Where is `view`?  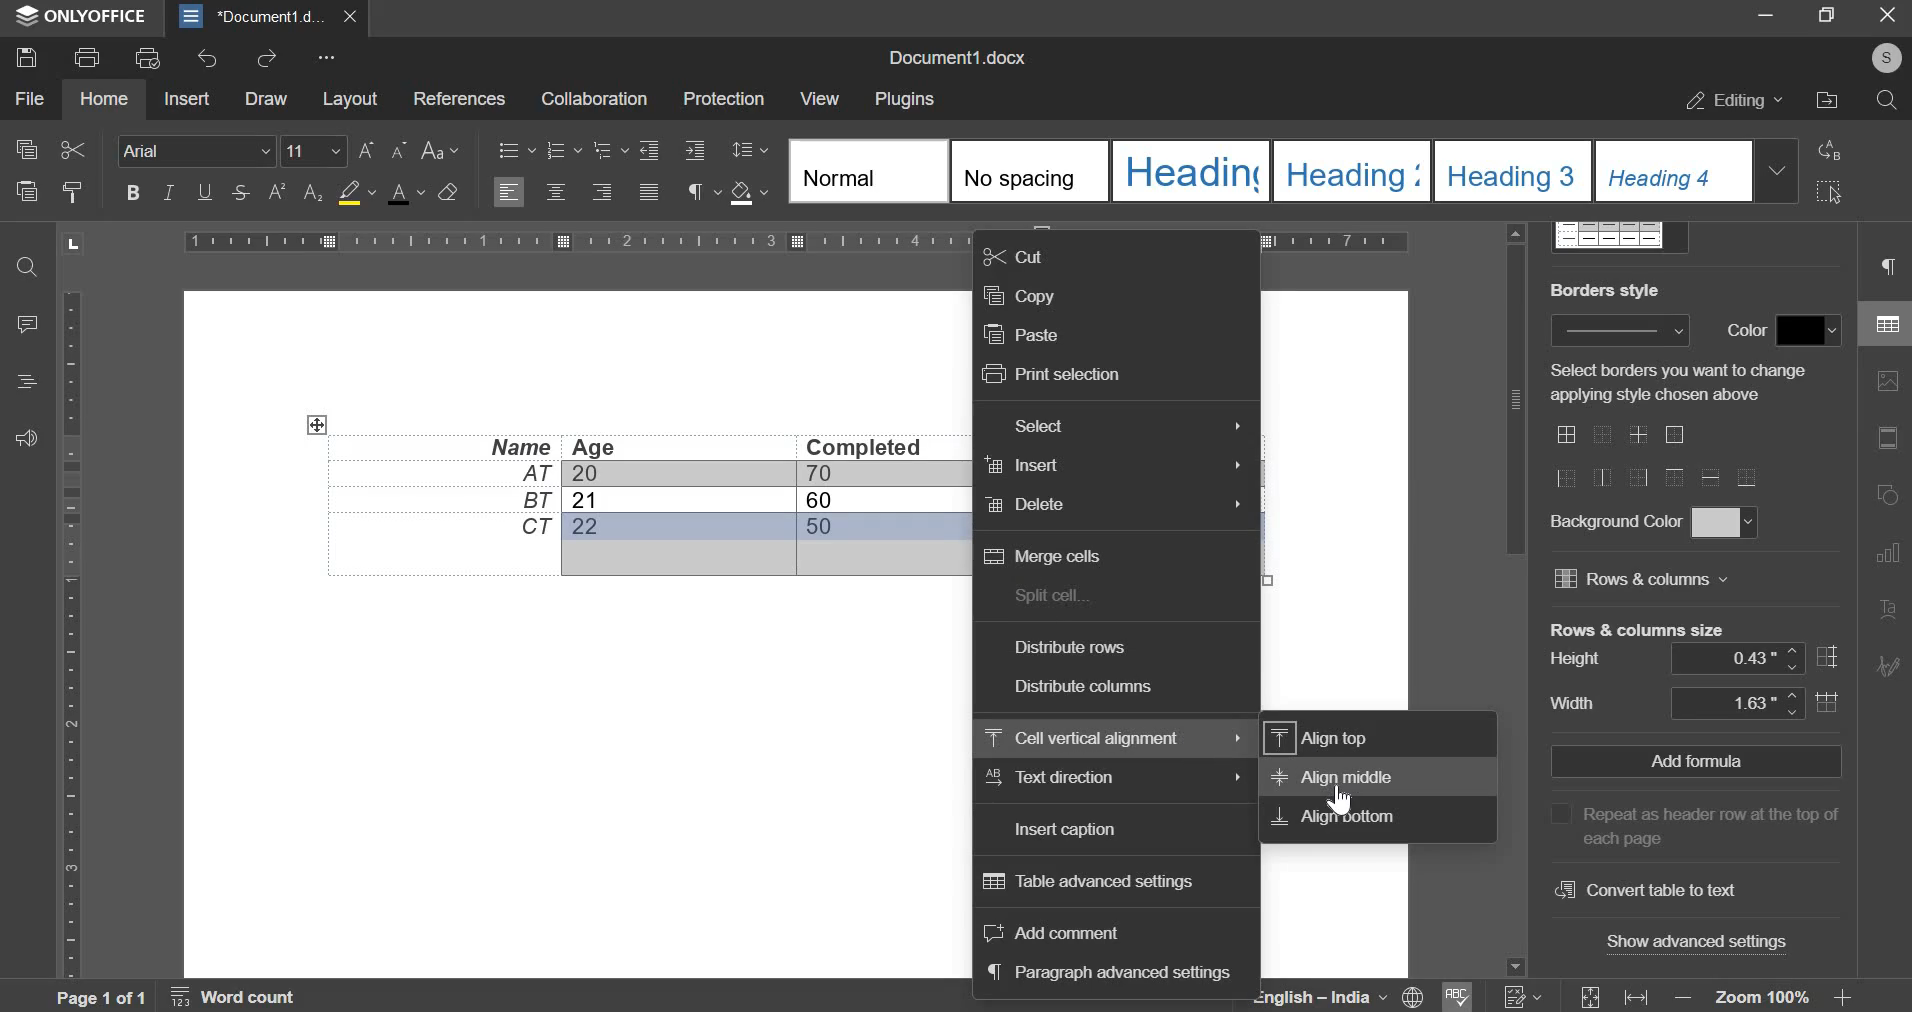
view is located at coordinates (818, 98).